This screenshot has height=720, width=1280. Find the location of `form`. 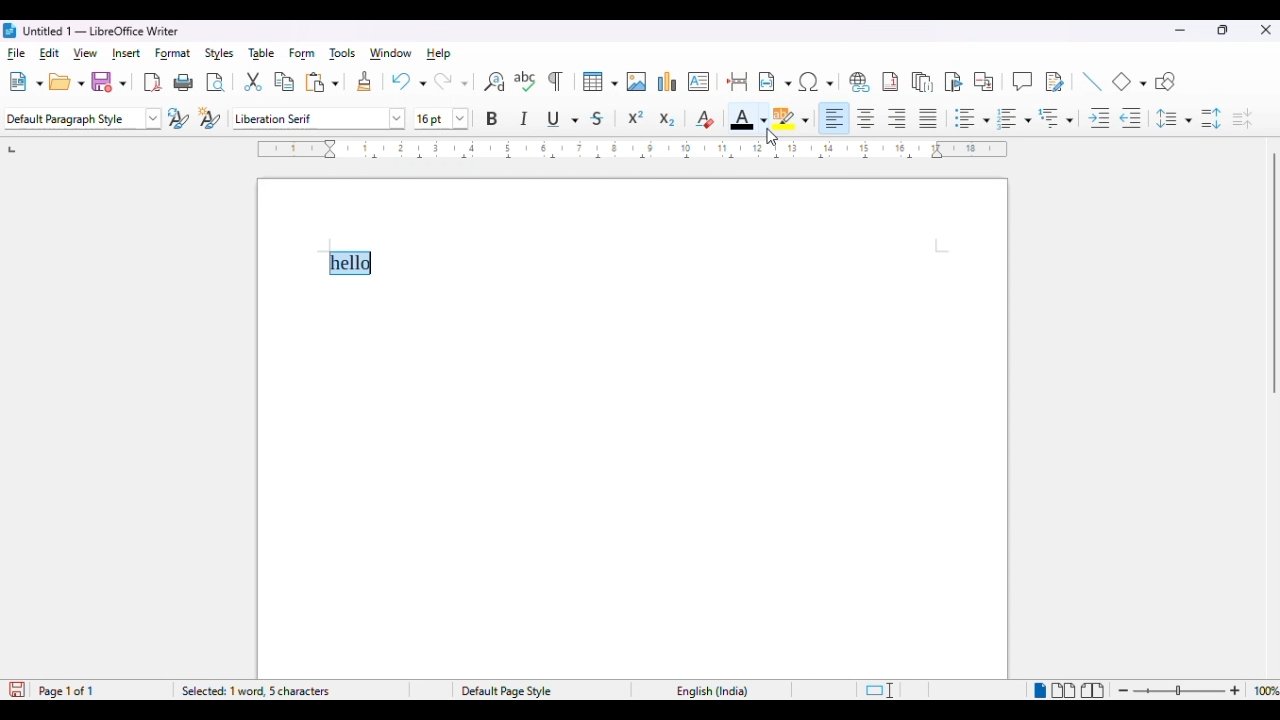

form is located at coordinates (302, 54).